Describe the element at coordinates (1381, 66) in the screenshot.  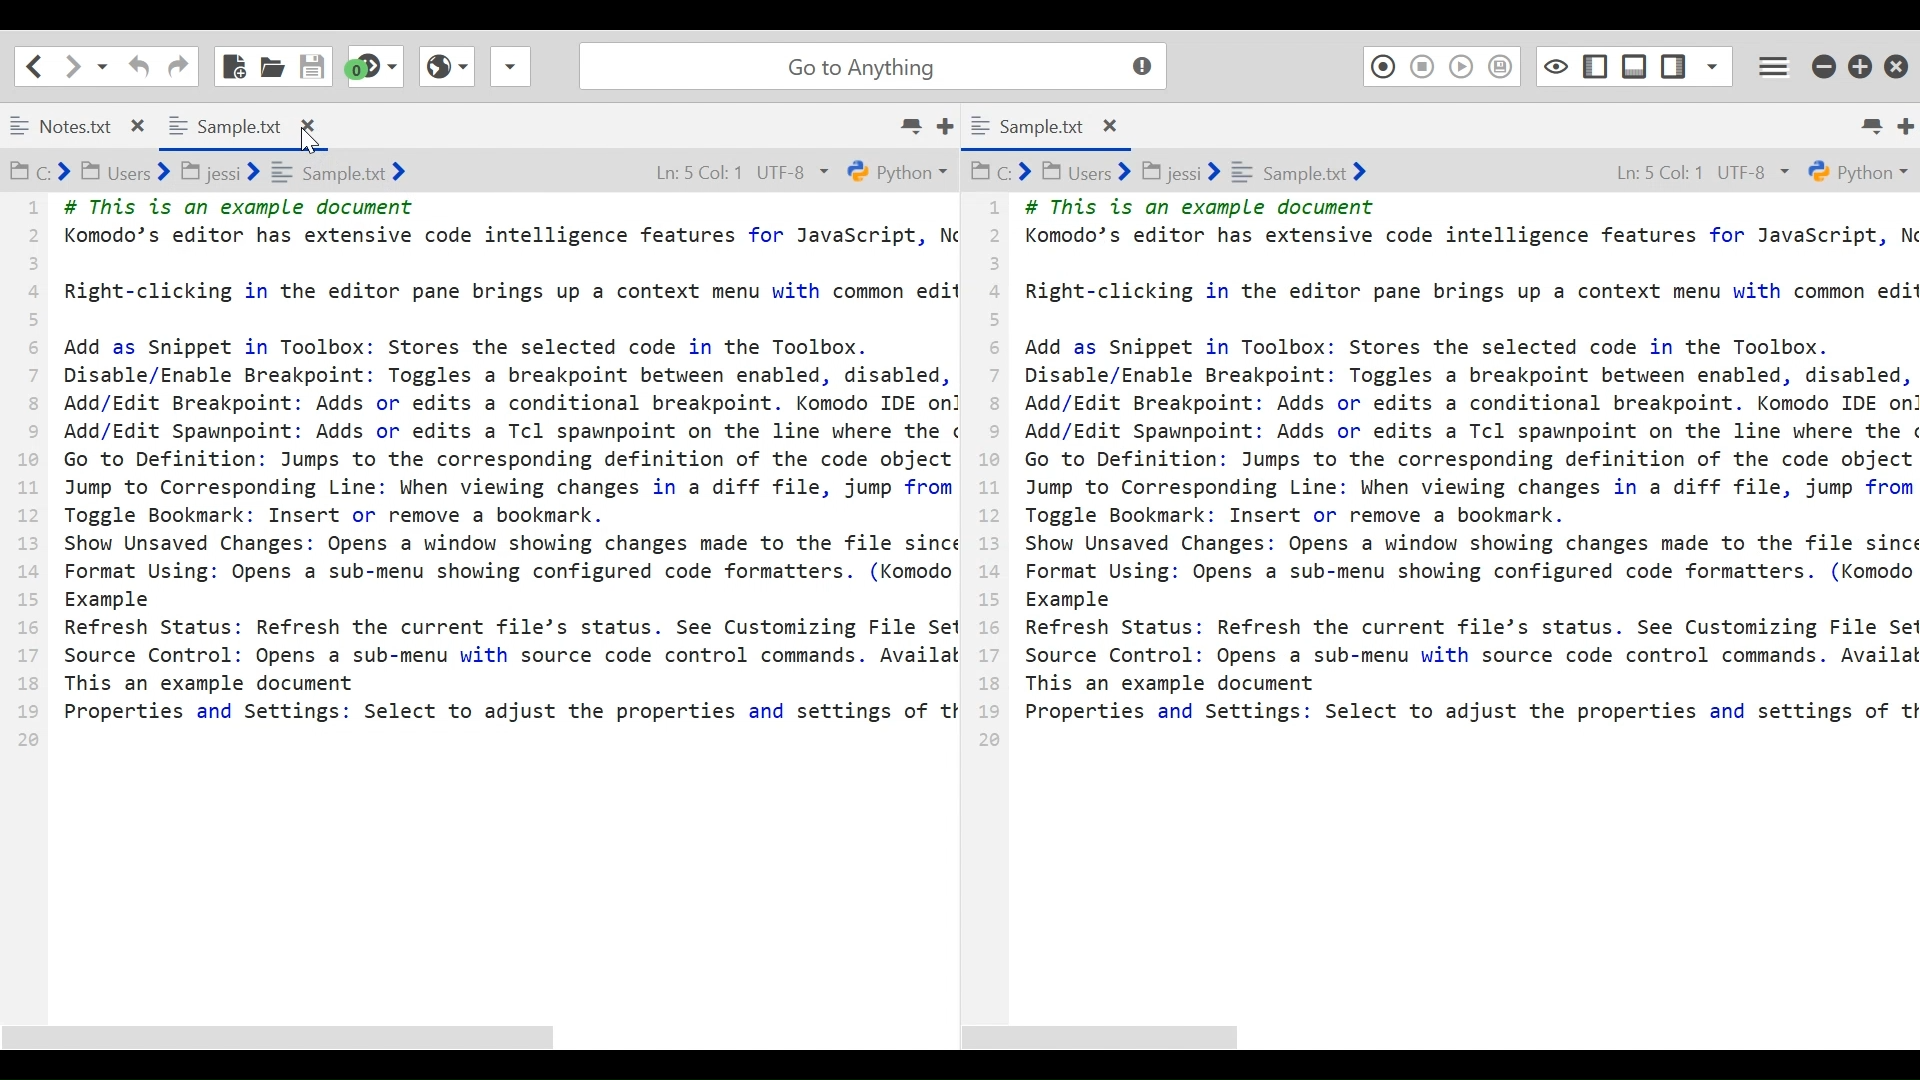
I see `Recording Macro` at that location.